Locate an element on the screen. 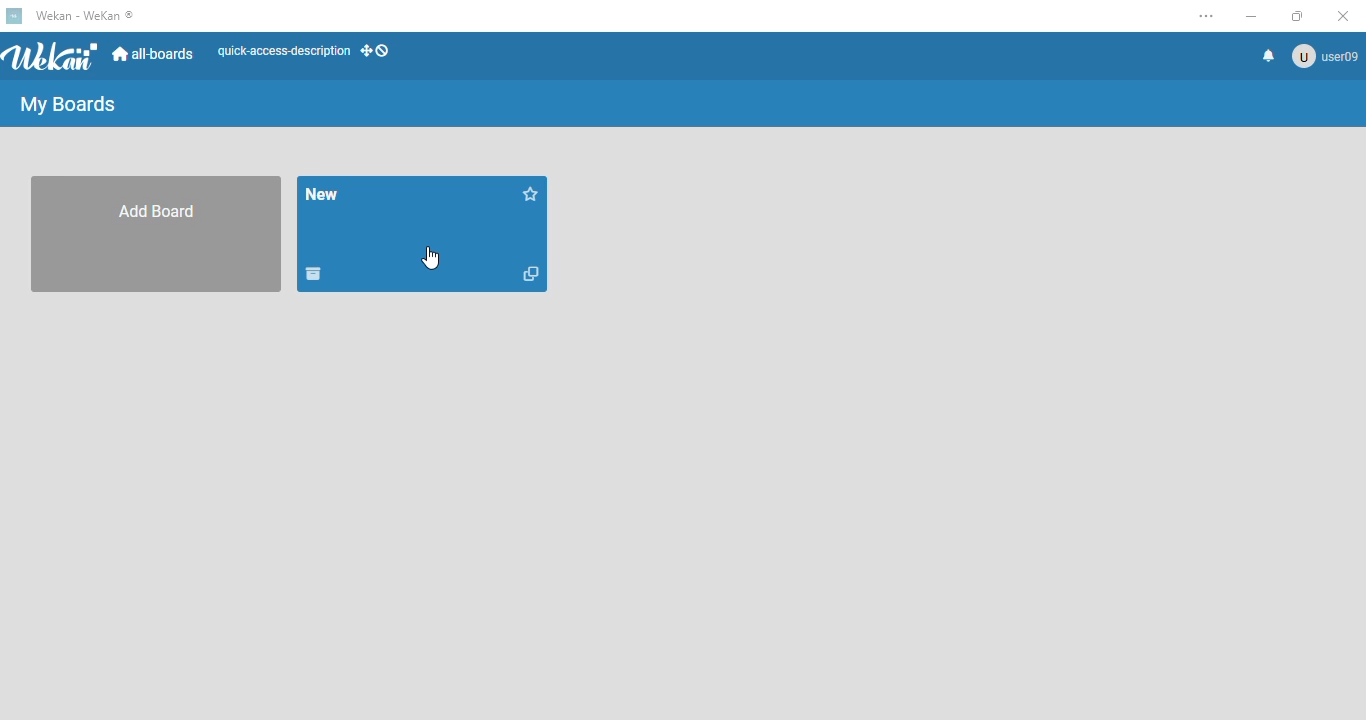 This screenshot has height=720, width=1366. duplicate board is located at coordinates (533, 275).